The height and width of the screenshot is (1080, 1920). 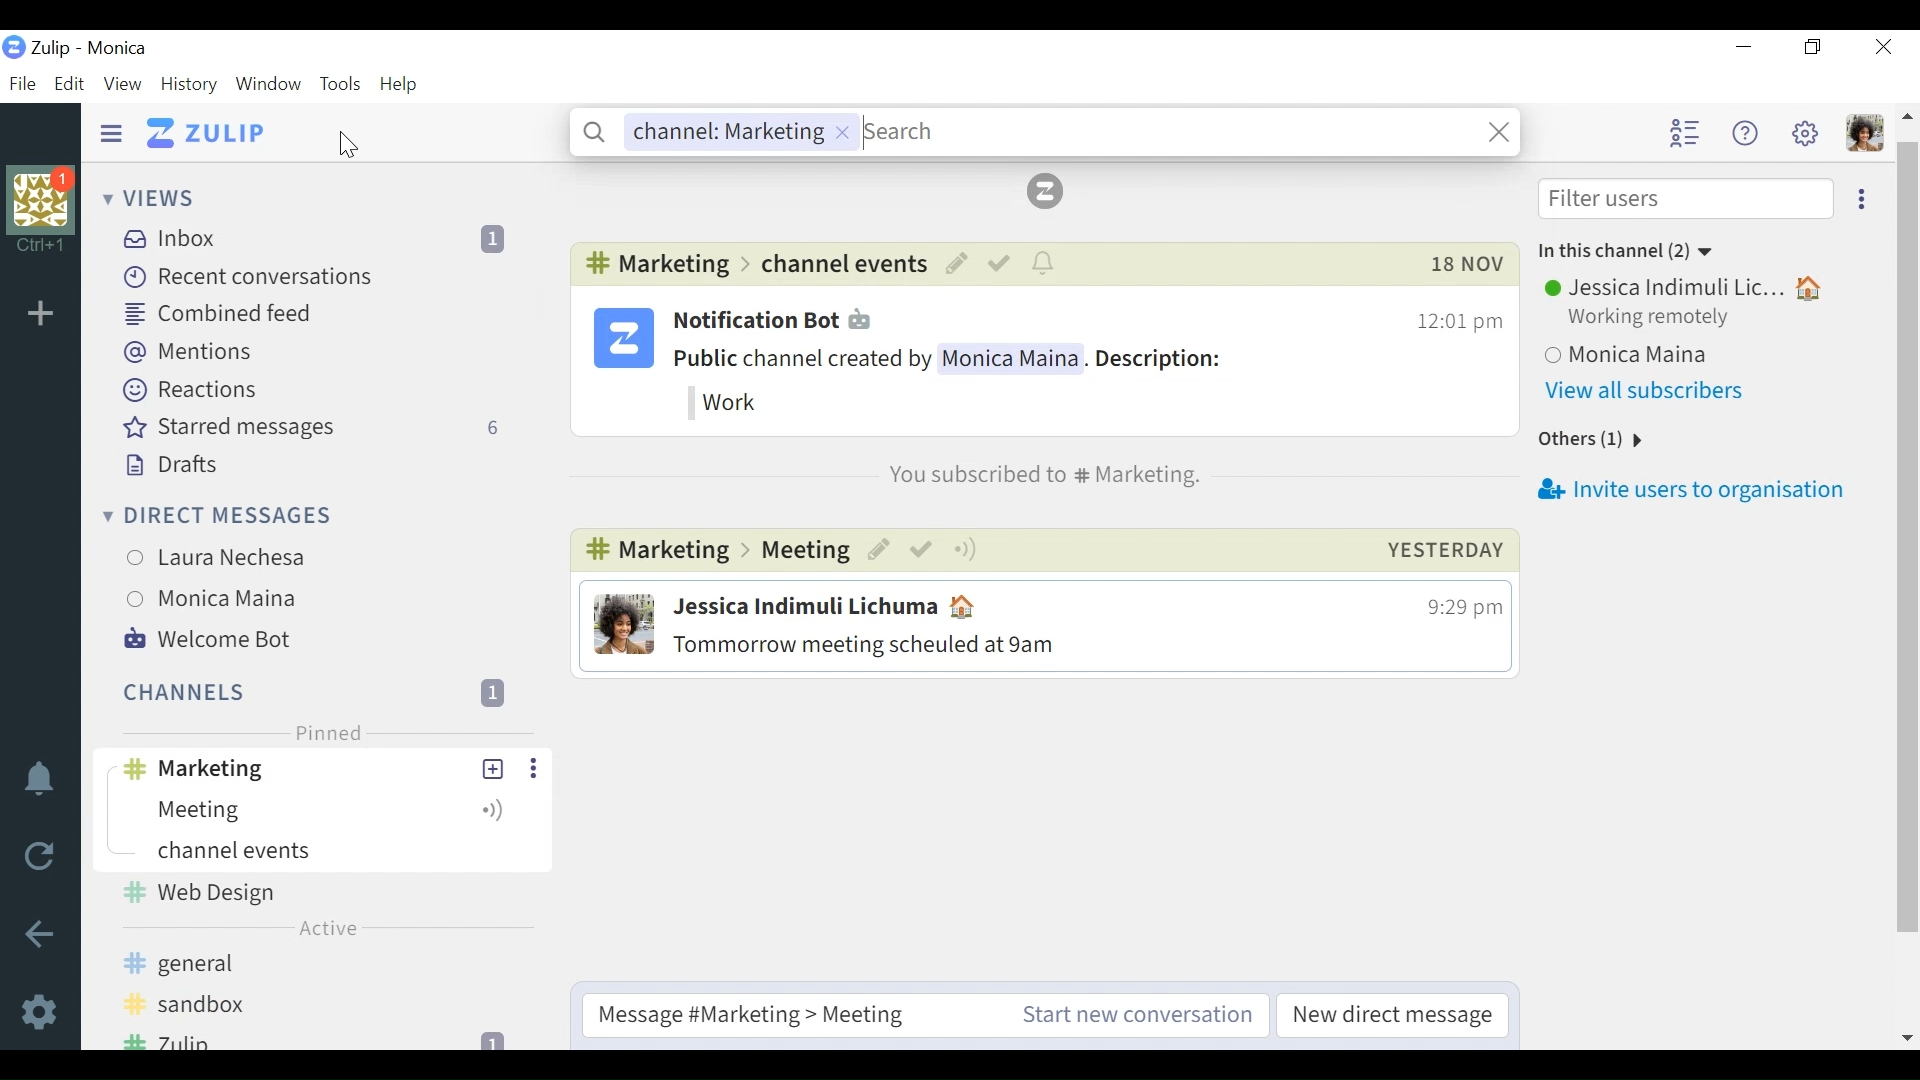 I want to click on notifications, so click(x=41, y=781).